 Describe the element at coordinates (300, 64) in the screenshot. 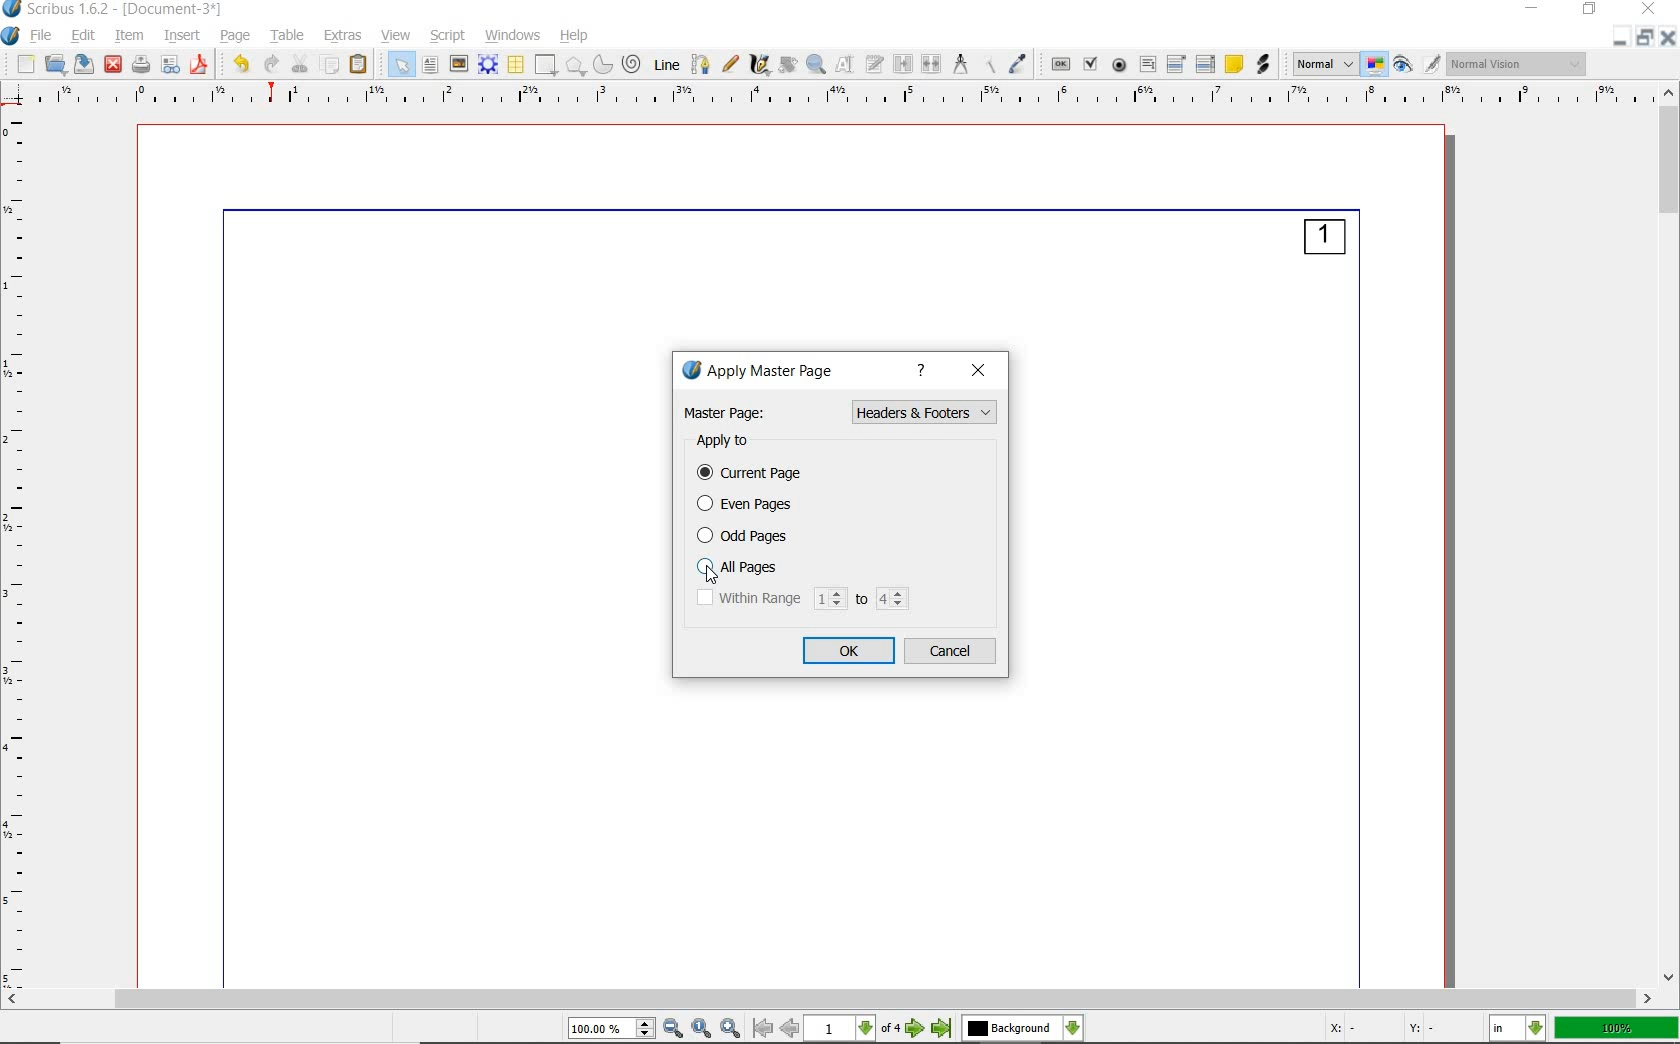

I see `cut` at that location.